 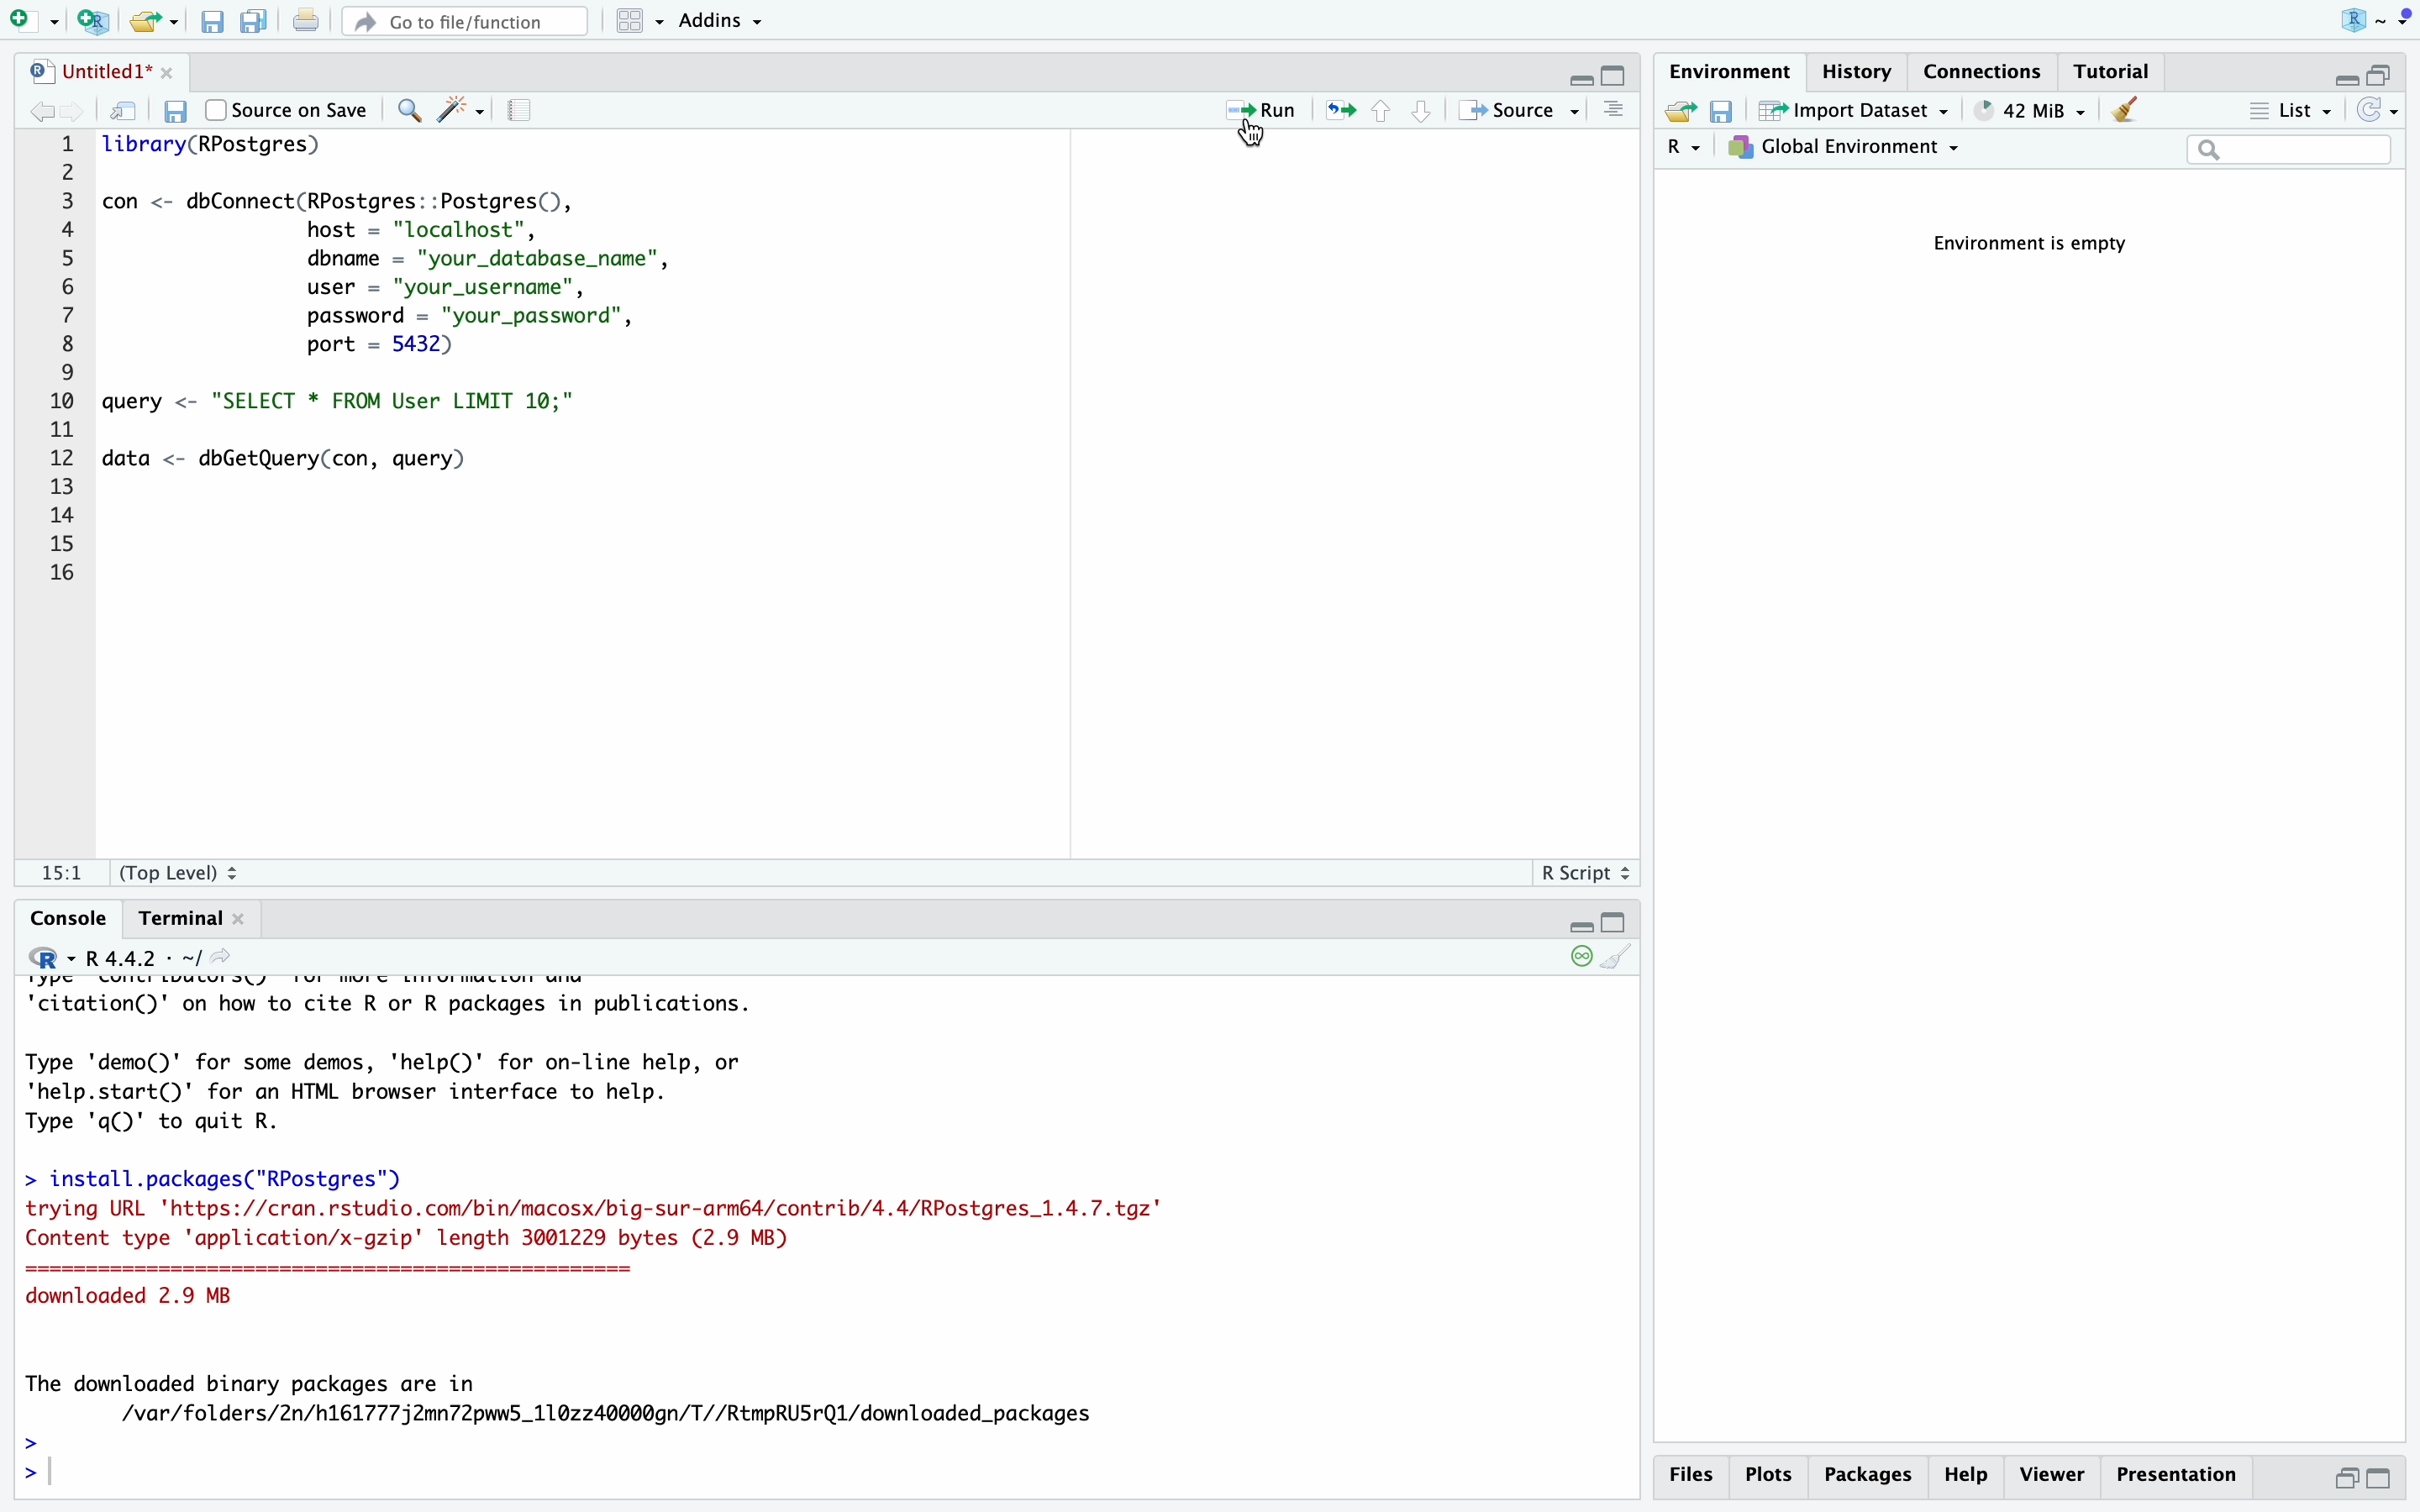 I want to click on viewer, so click(x=2051, y=1476).